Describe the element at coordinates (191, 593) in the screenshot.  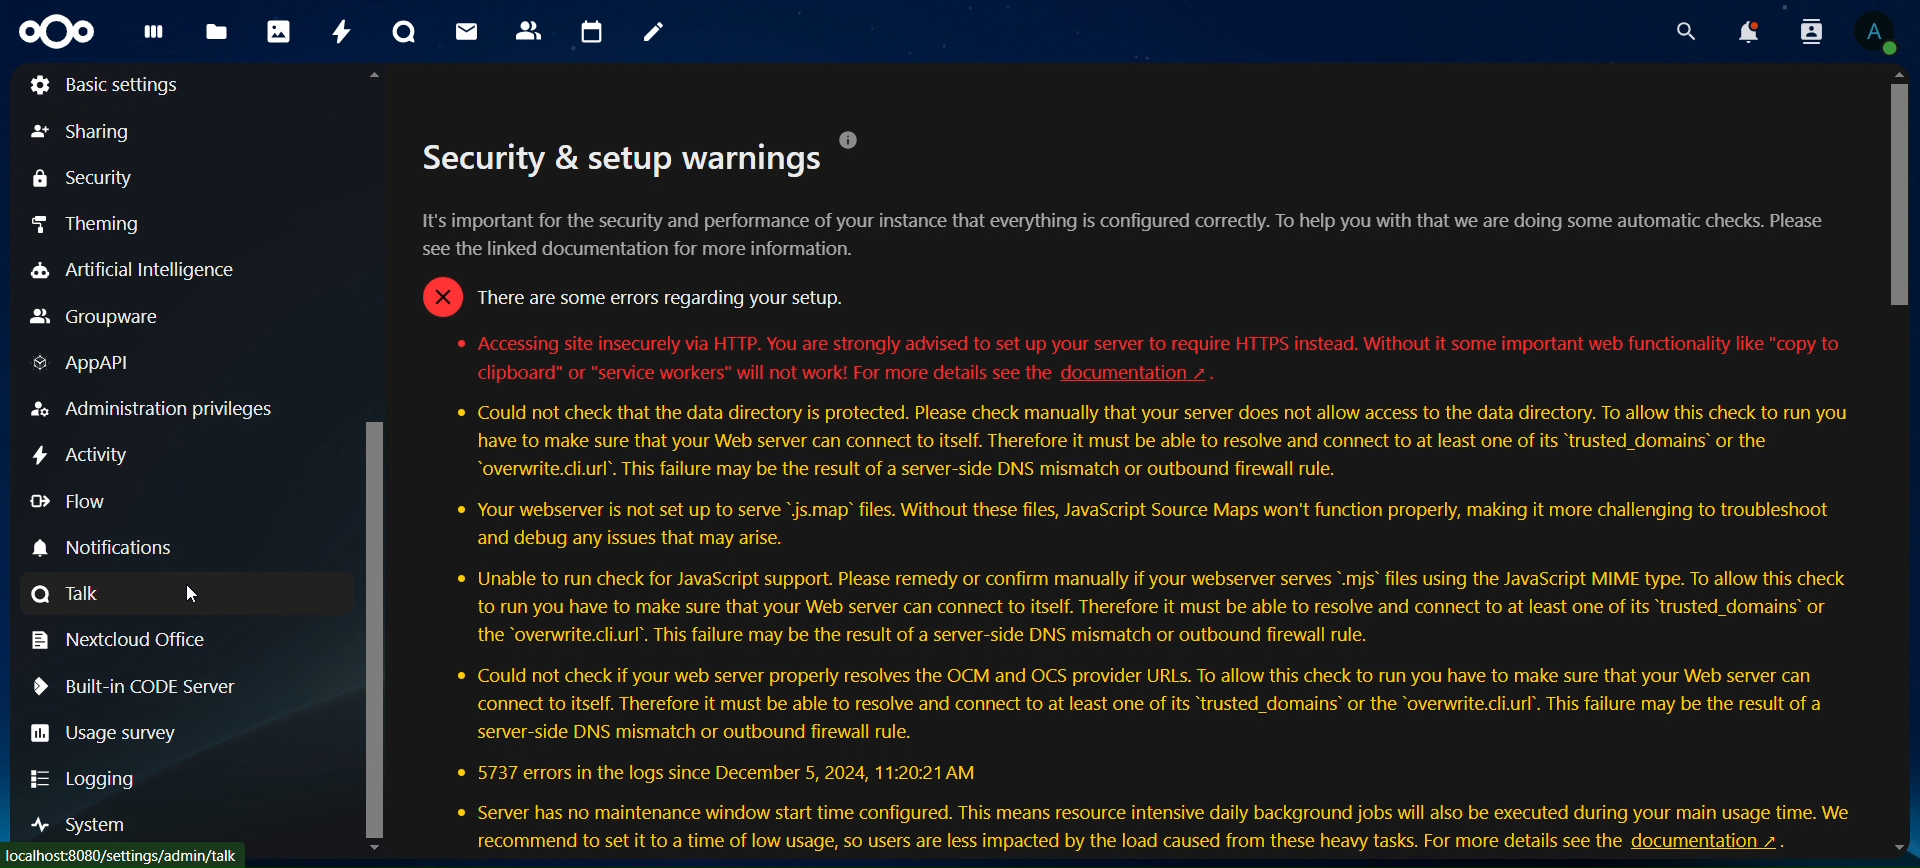
I see `cursor` at that location.